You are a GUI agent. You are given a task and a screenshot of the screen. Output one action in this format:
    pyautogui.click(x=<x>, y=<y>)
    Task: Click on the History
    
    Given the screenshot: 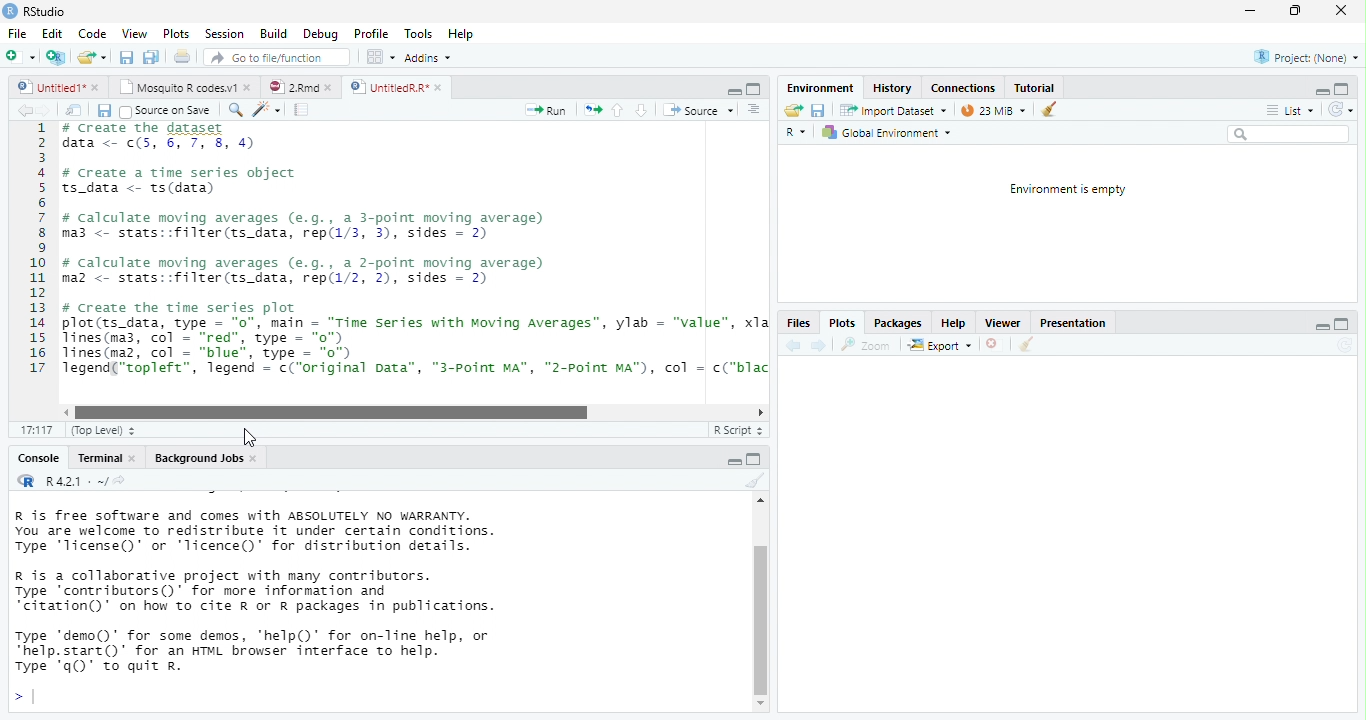 What is the action you would take?
    pyautogui.click(x=892, y=87)
    